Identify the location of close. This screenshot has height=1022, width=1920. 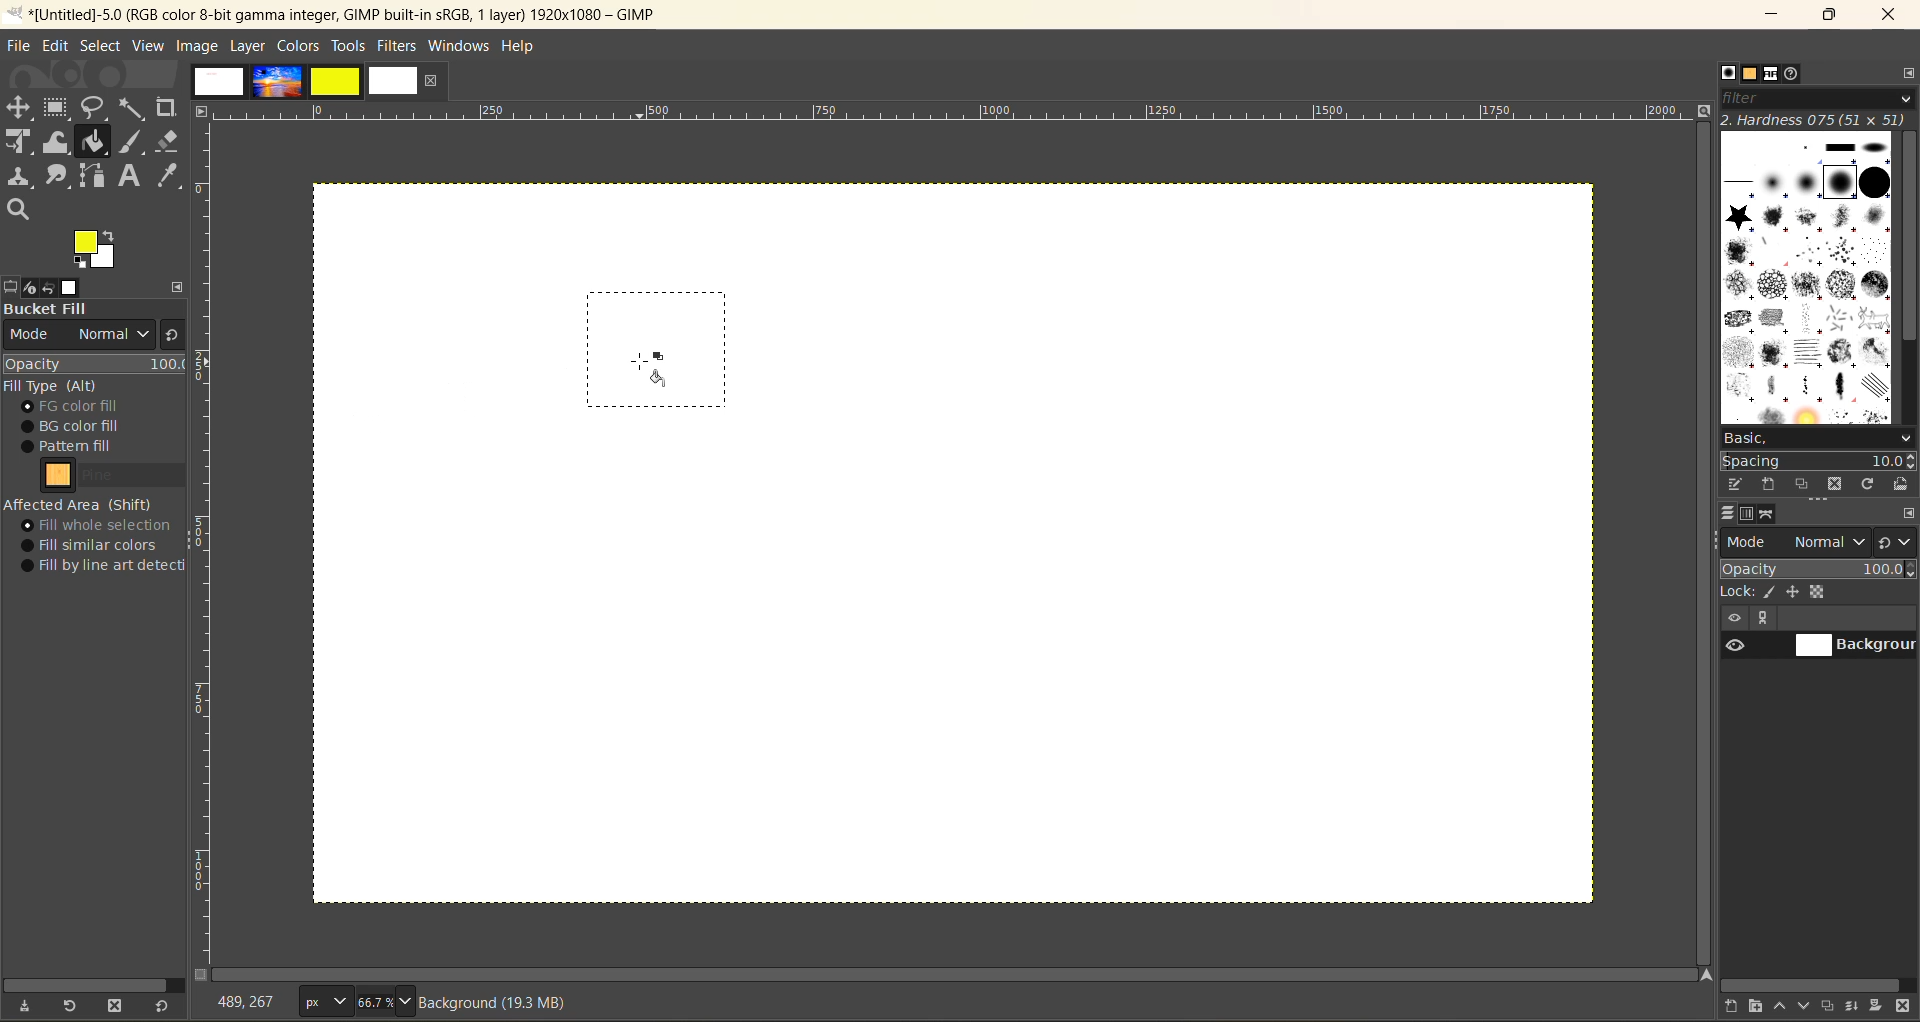
(1893, 14).